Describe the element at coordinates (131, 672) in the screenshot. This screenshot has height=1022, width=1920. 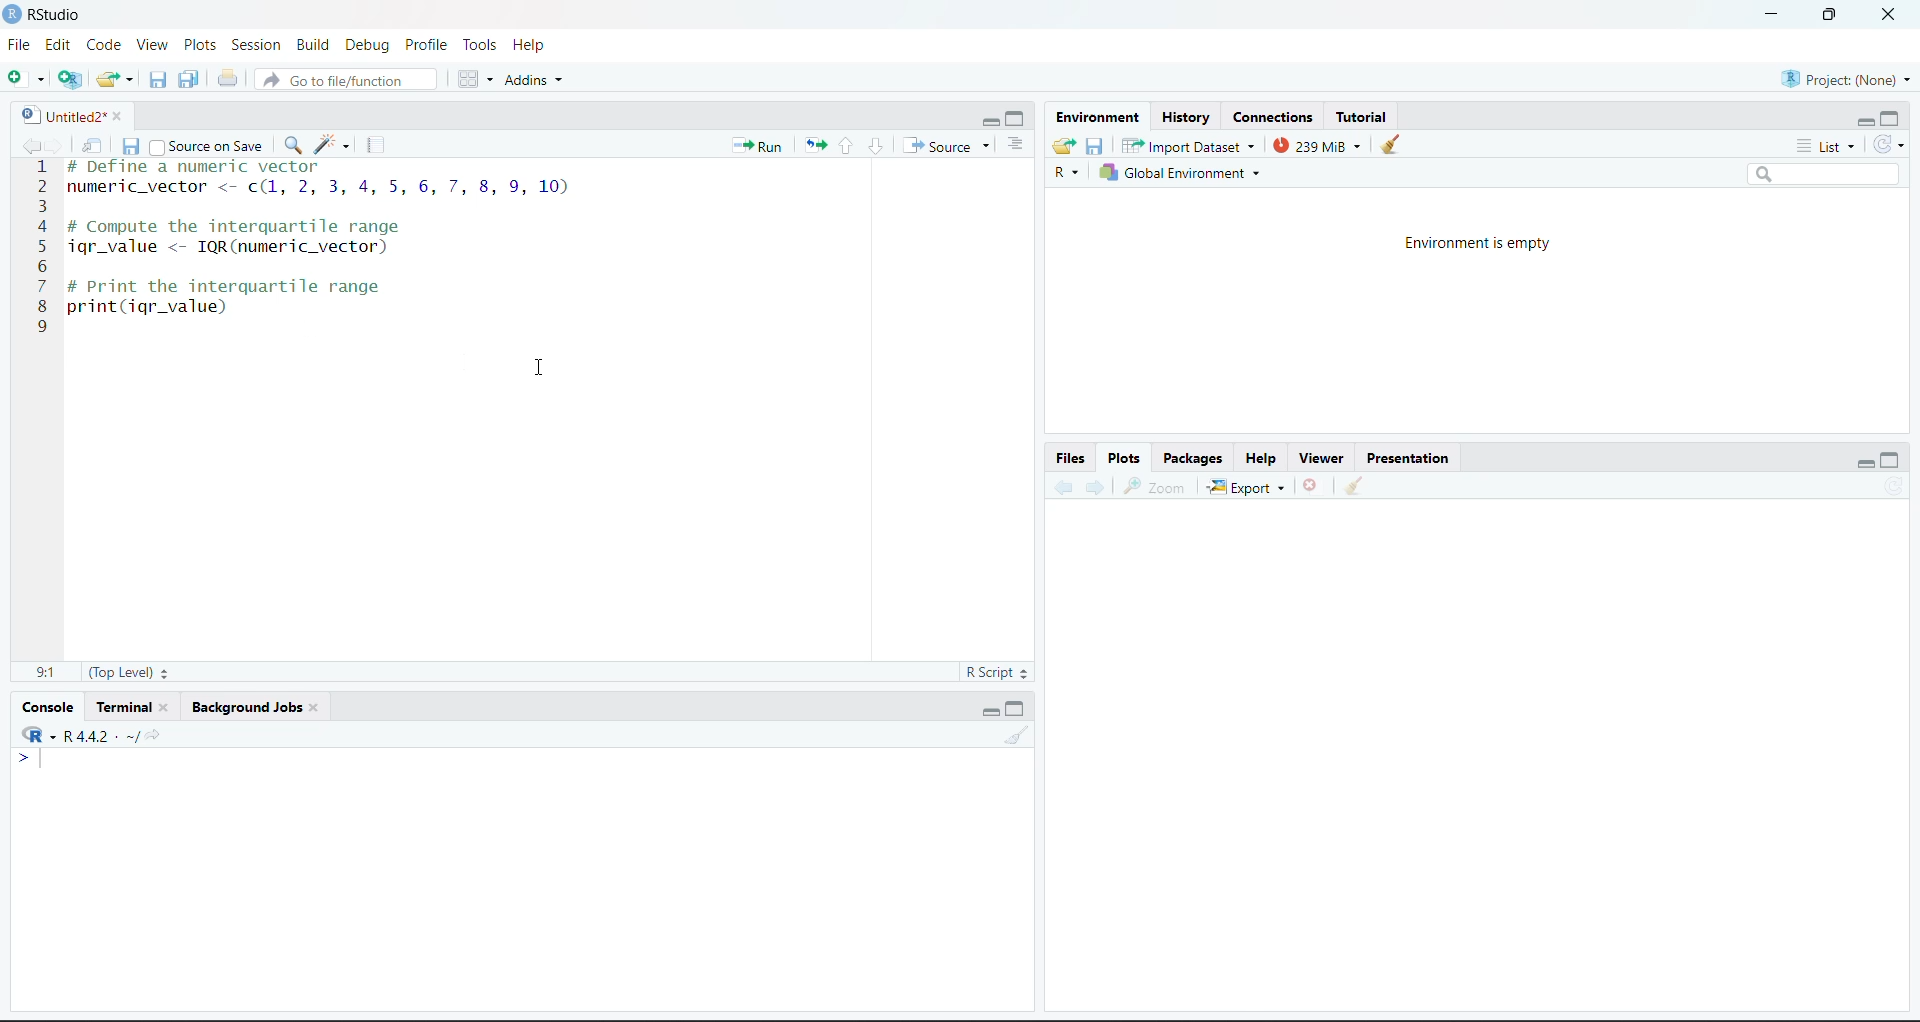
I see `(Top Level)` at that location.